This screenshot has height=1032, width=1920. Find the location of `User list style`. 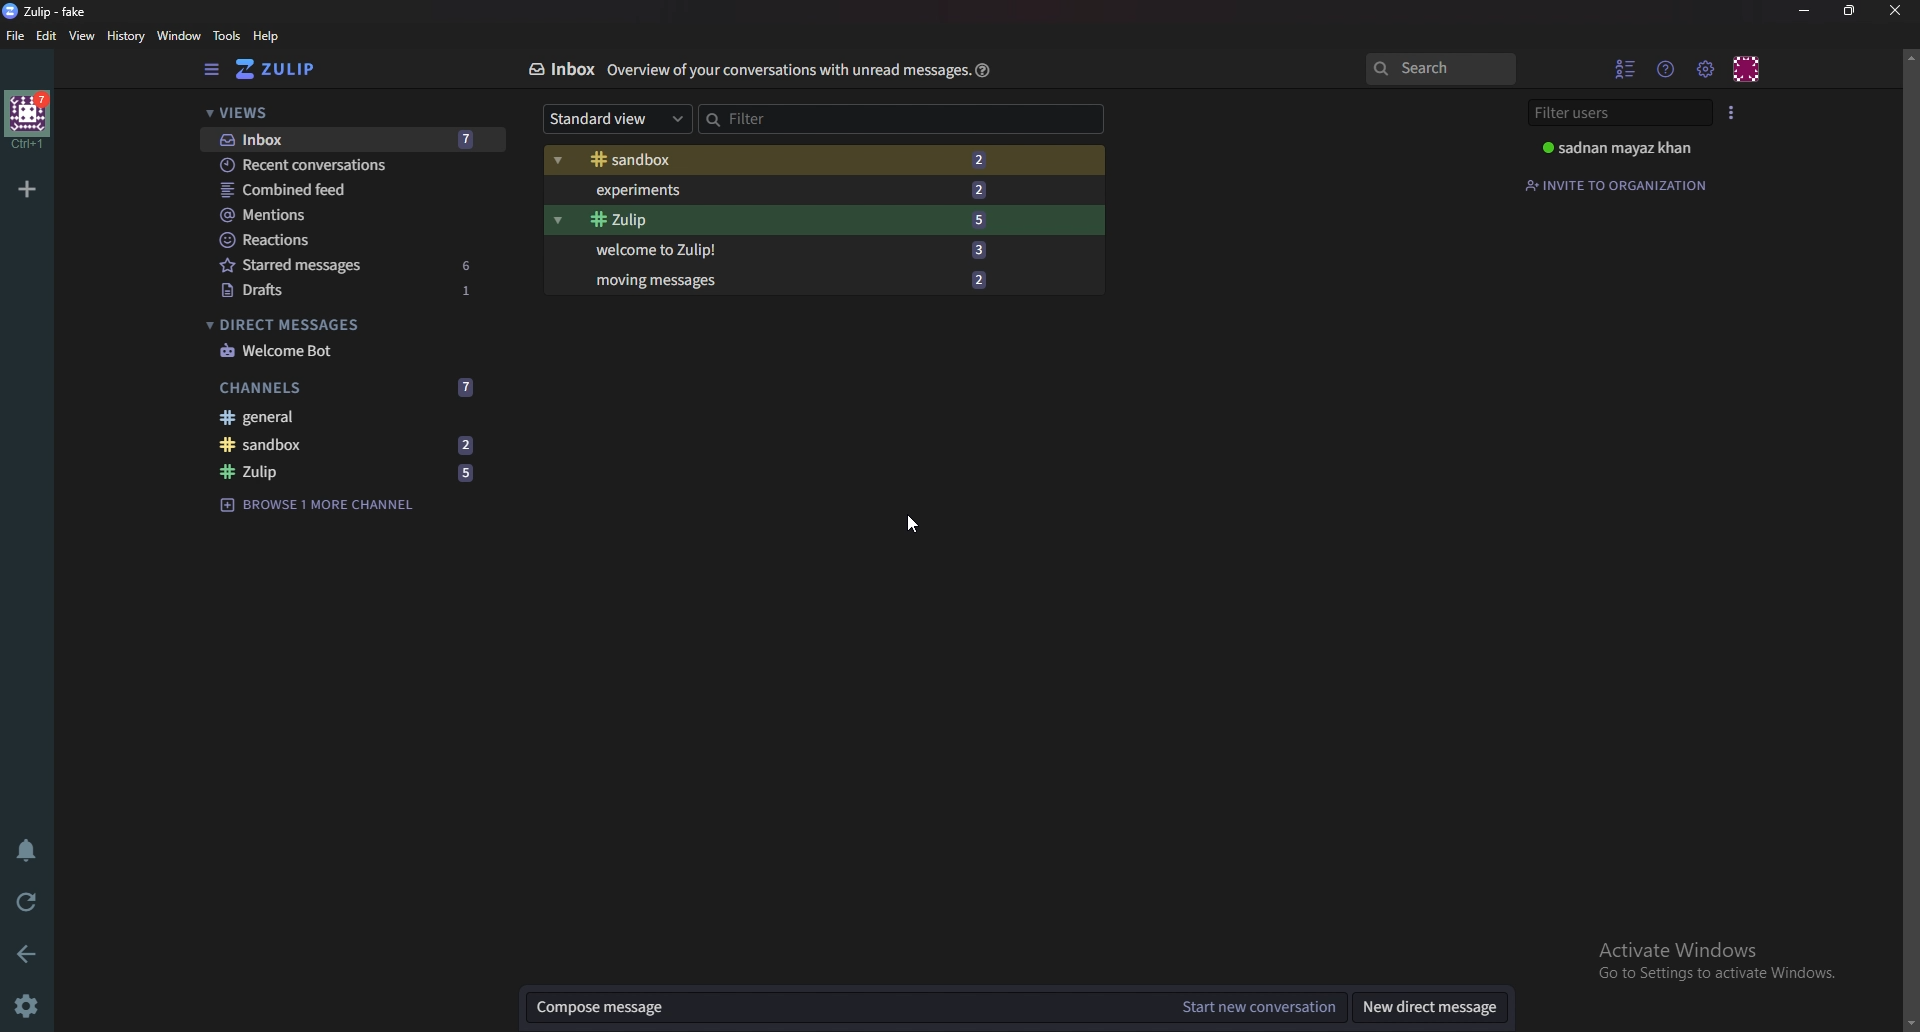

User list style is located at coordinates (1731, 112).